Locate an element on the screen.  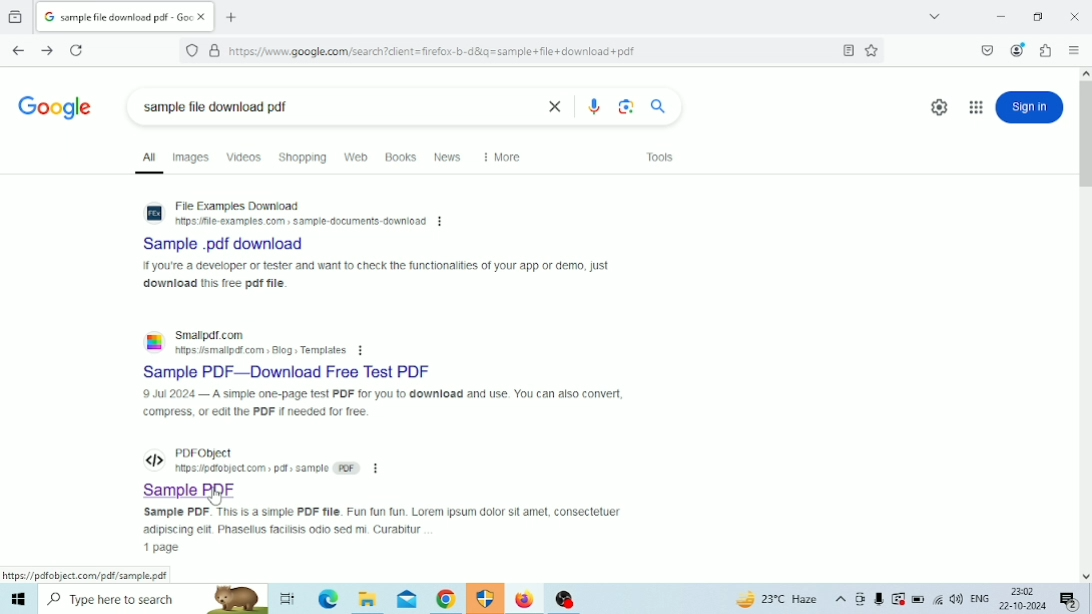
Favorites is located at coordinates (872, 51).